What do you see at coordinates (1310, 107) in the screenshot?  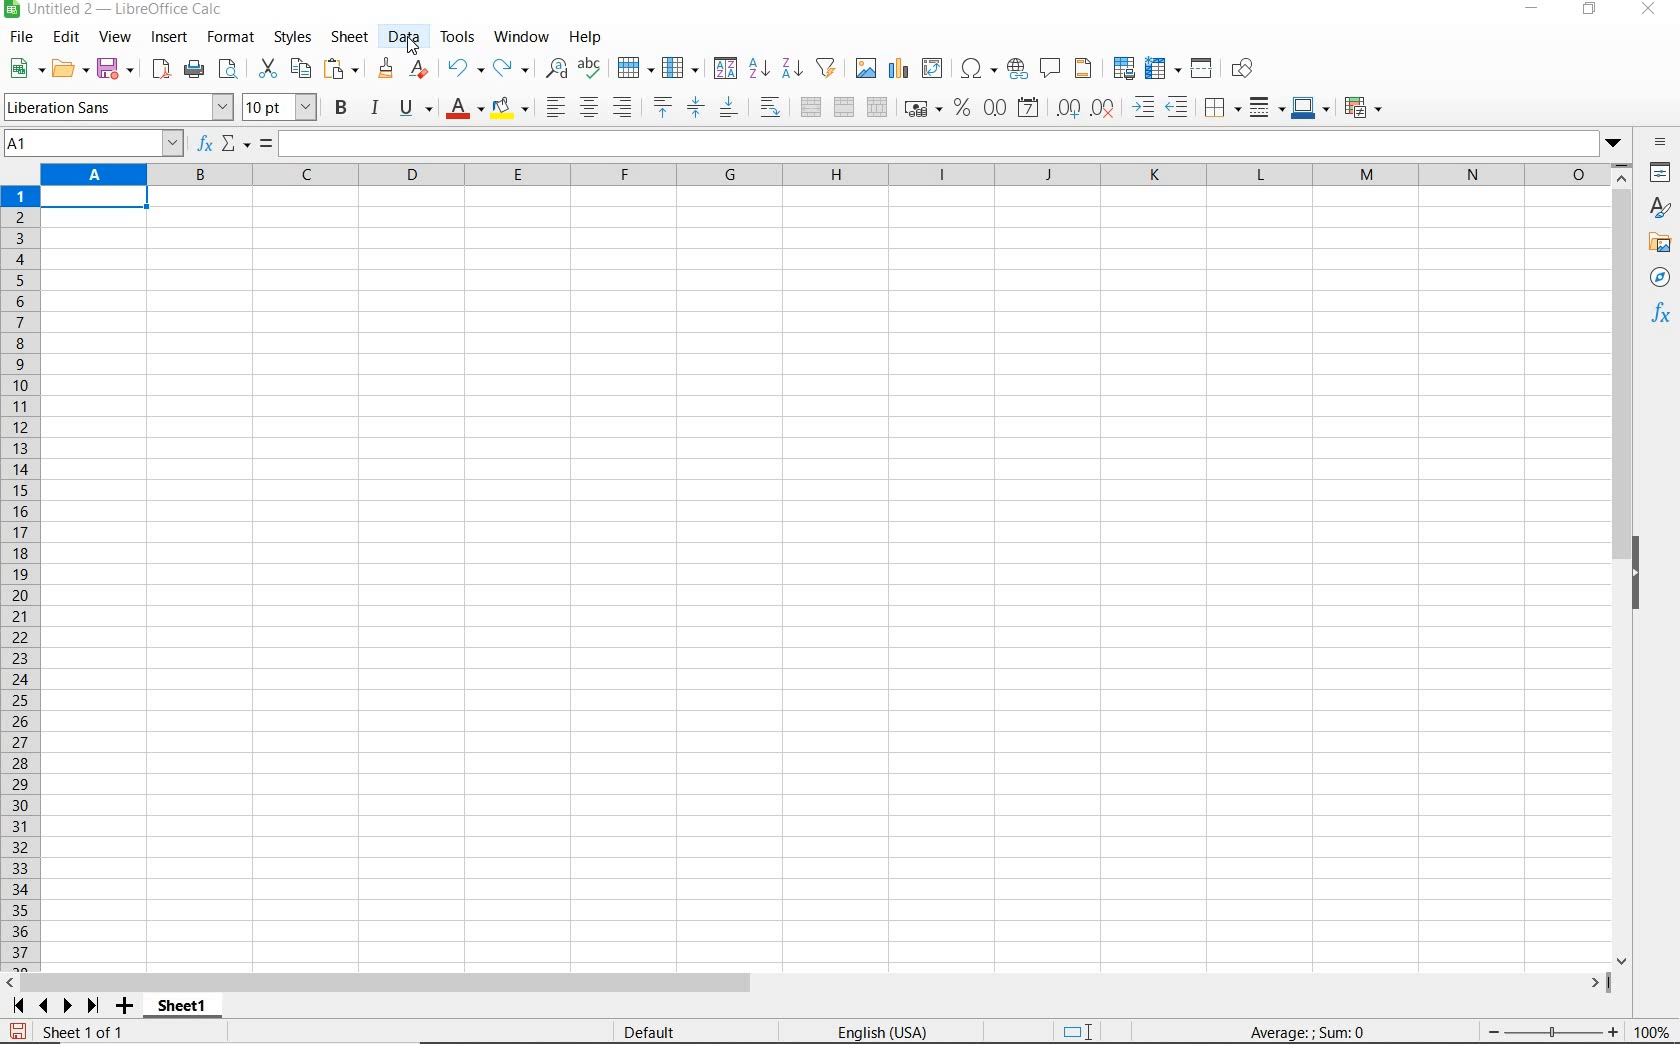 I see `border color` at bounding box center [1310, 107].